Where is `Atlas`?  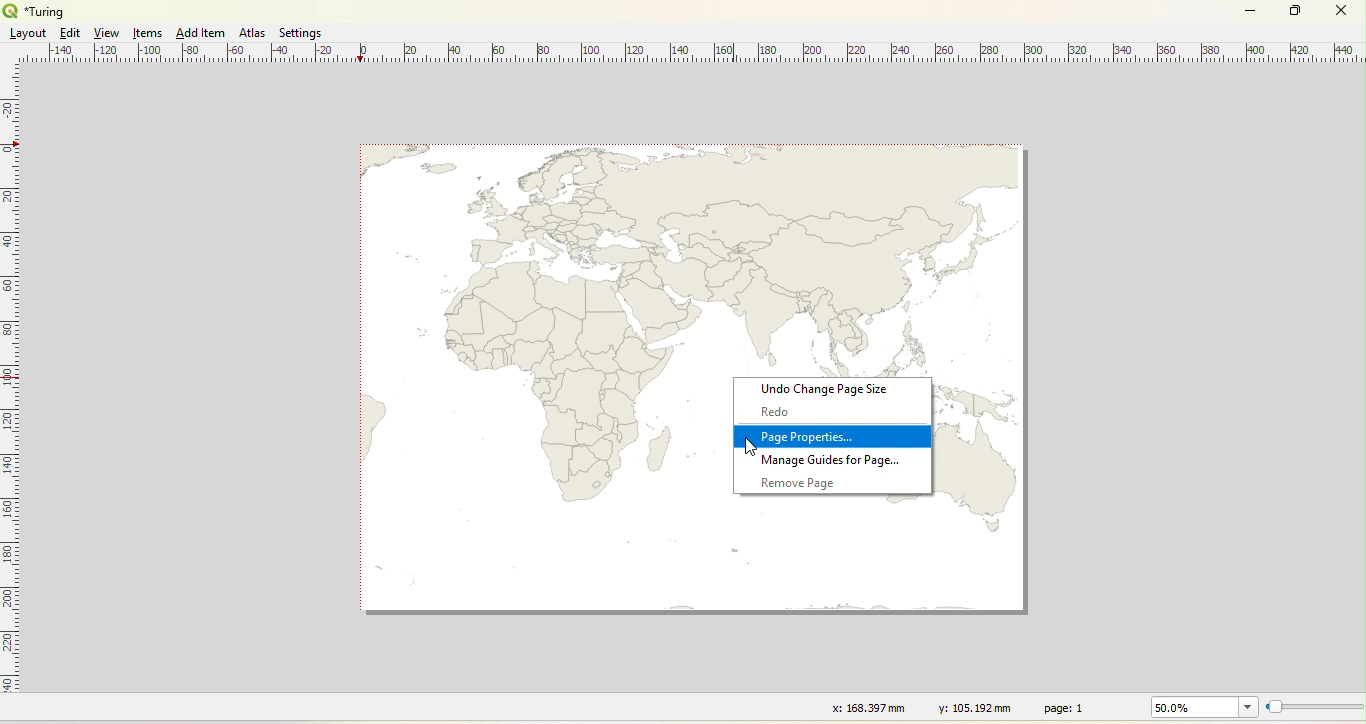 Atlas is located at coordinates (252, 32).